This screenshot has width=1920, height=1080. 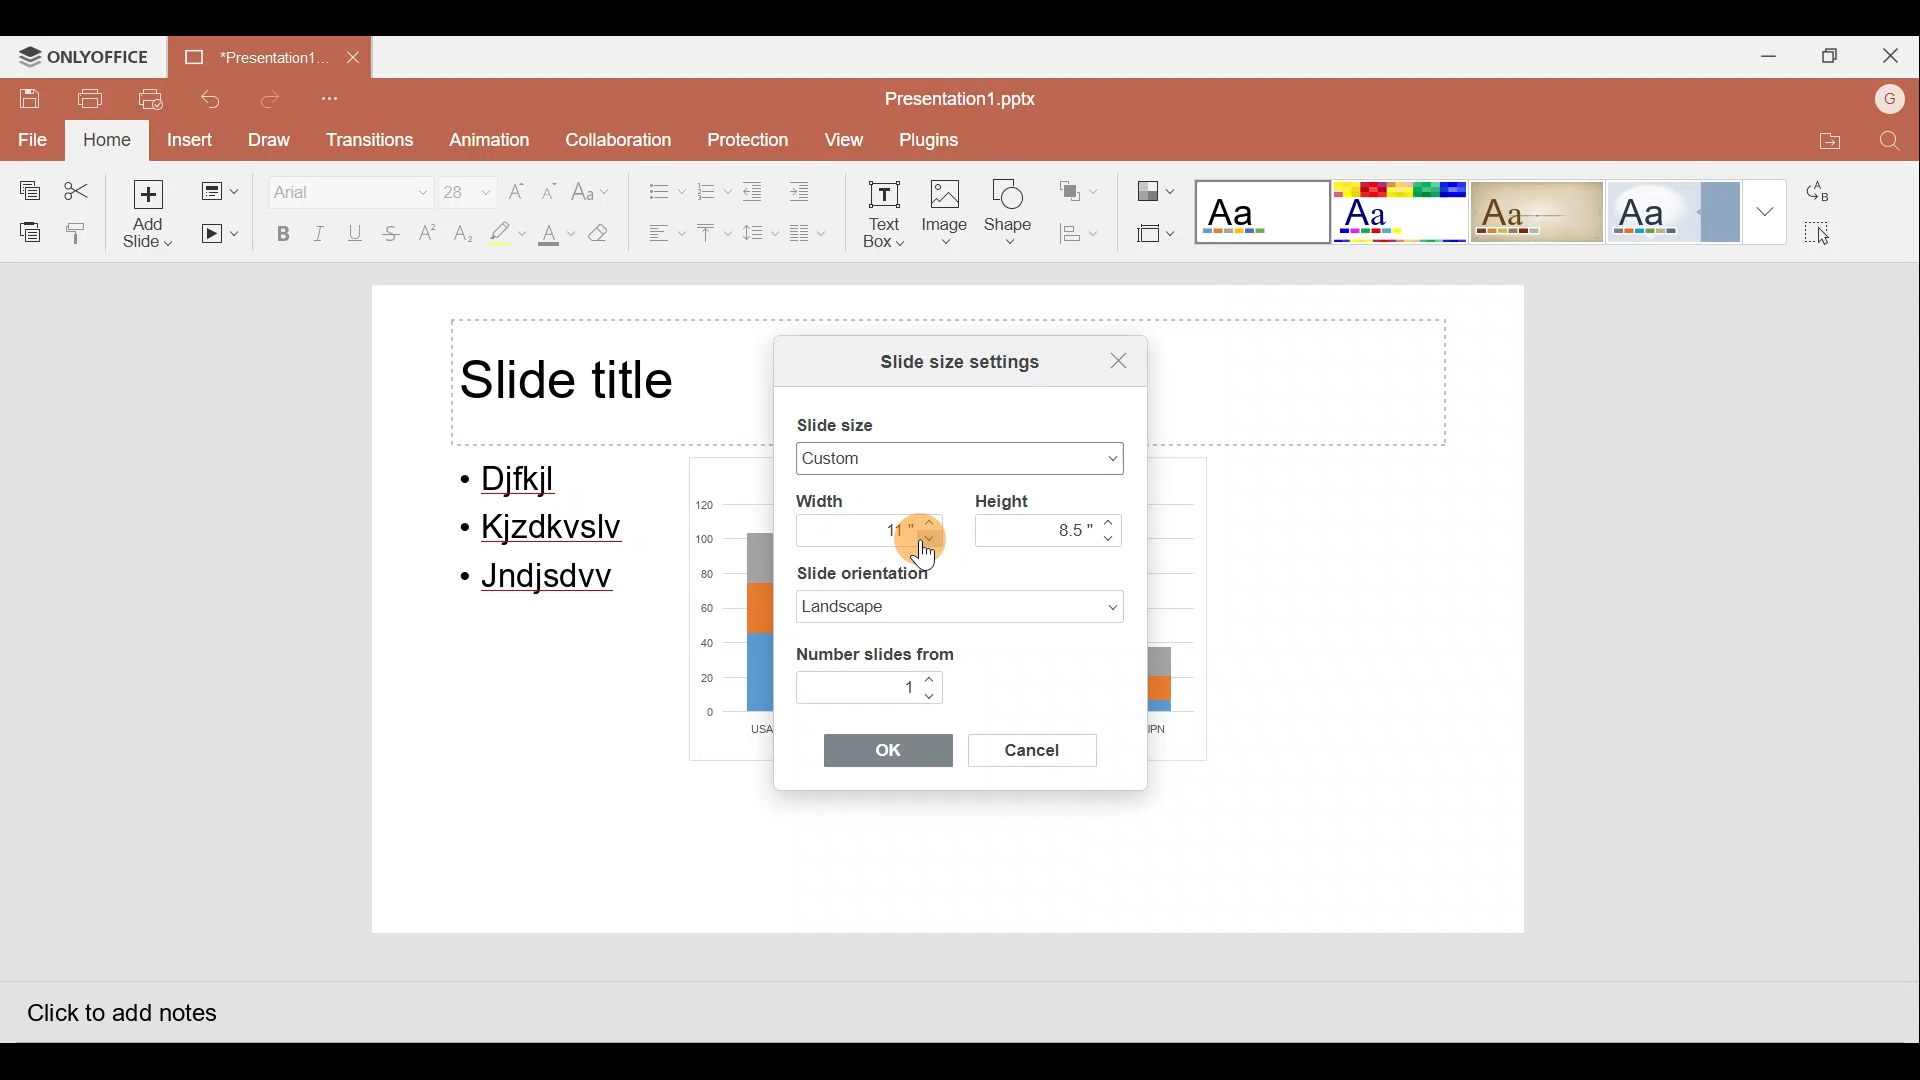 What do you see at coordinates (188, 139) in the screenshot?
I see `Insert` at bounding box center [188, 139].